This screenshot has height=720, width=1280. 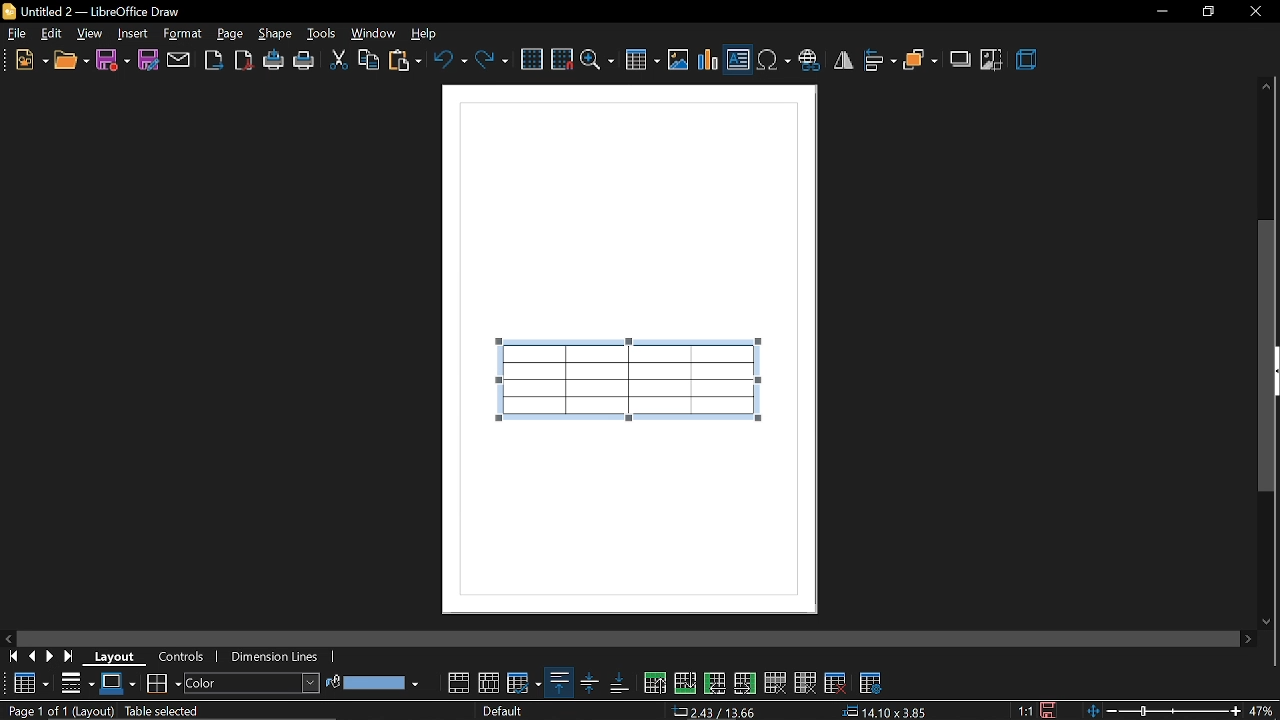 I want to click on table, so click(x=624, y=376).